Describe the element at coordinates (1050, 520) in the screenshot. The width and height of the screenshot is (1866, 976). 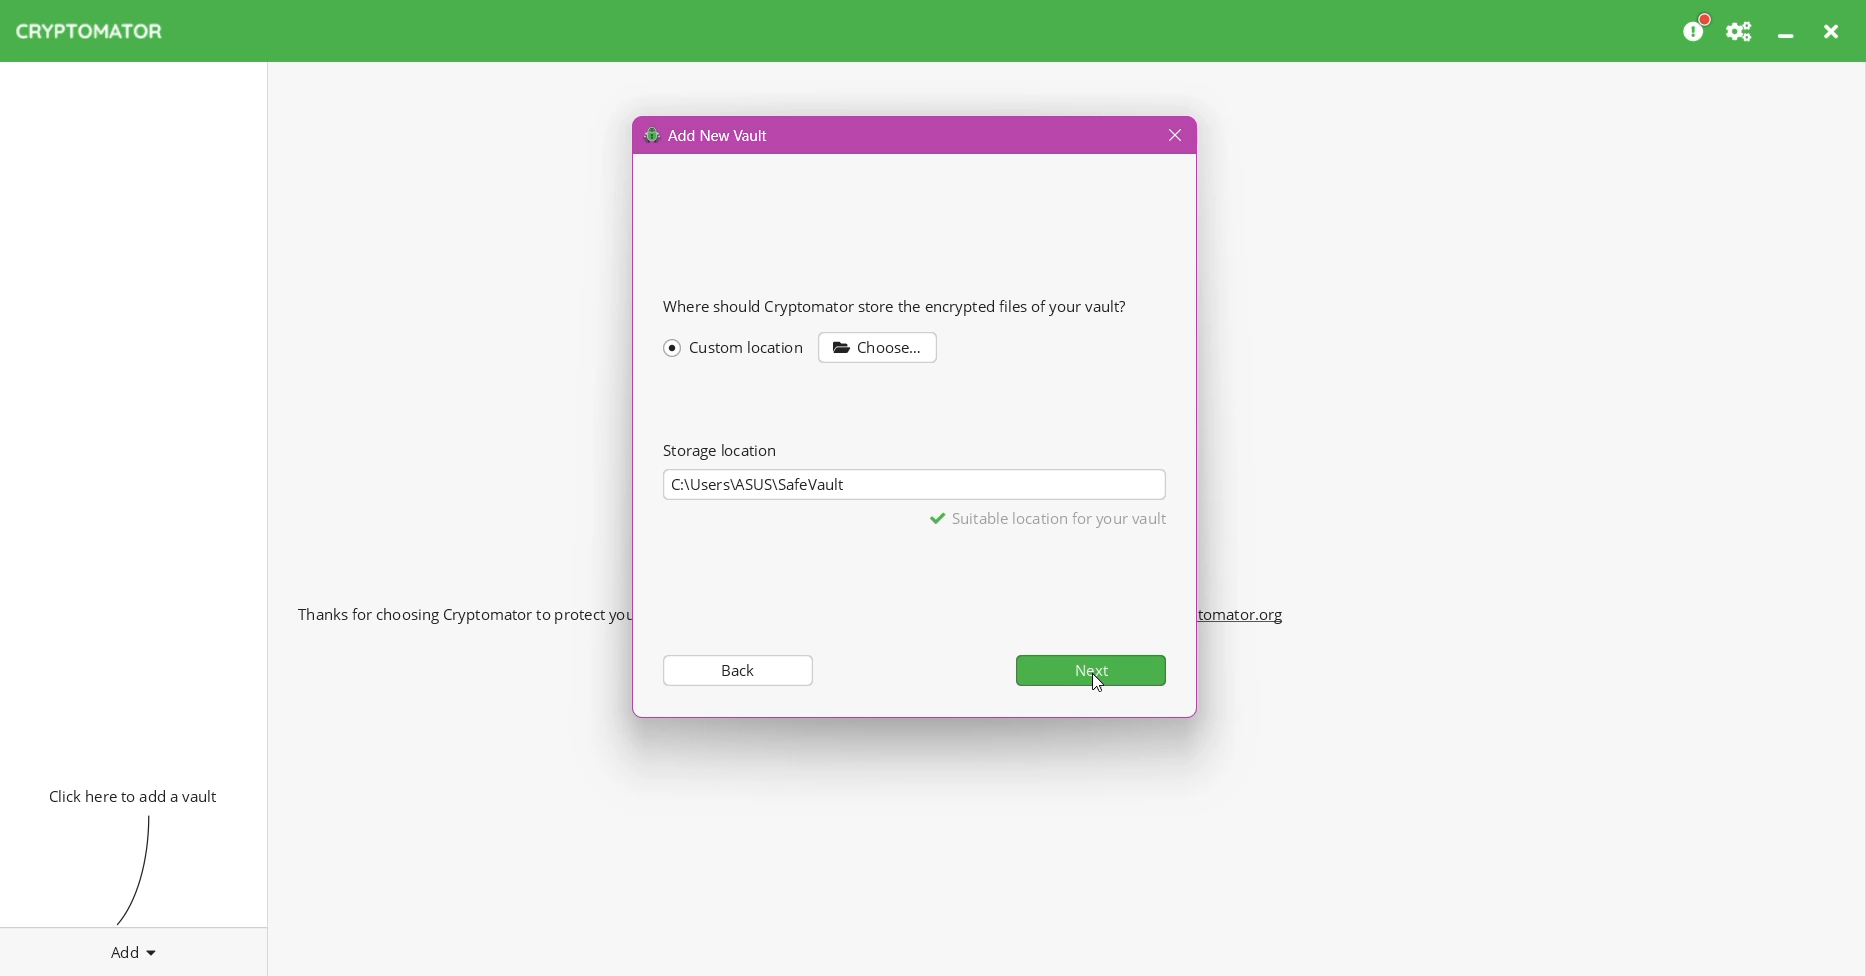
I see `Suitable location for your vault` at that location.